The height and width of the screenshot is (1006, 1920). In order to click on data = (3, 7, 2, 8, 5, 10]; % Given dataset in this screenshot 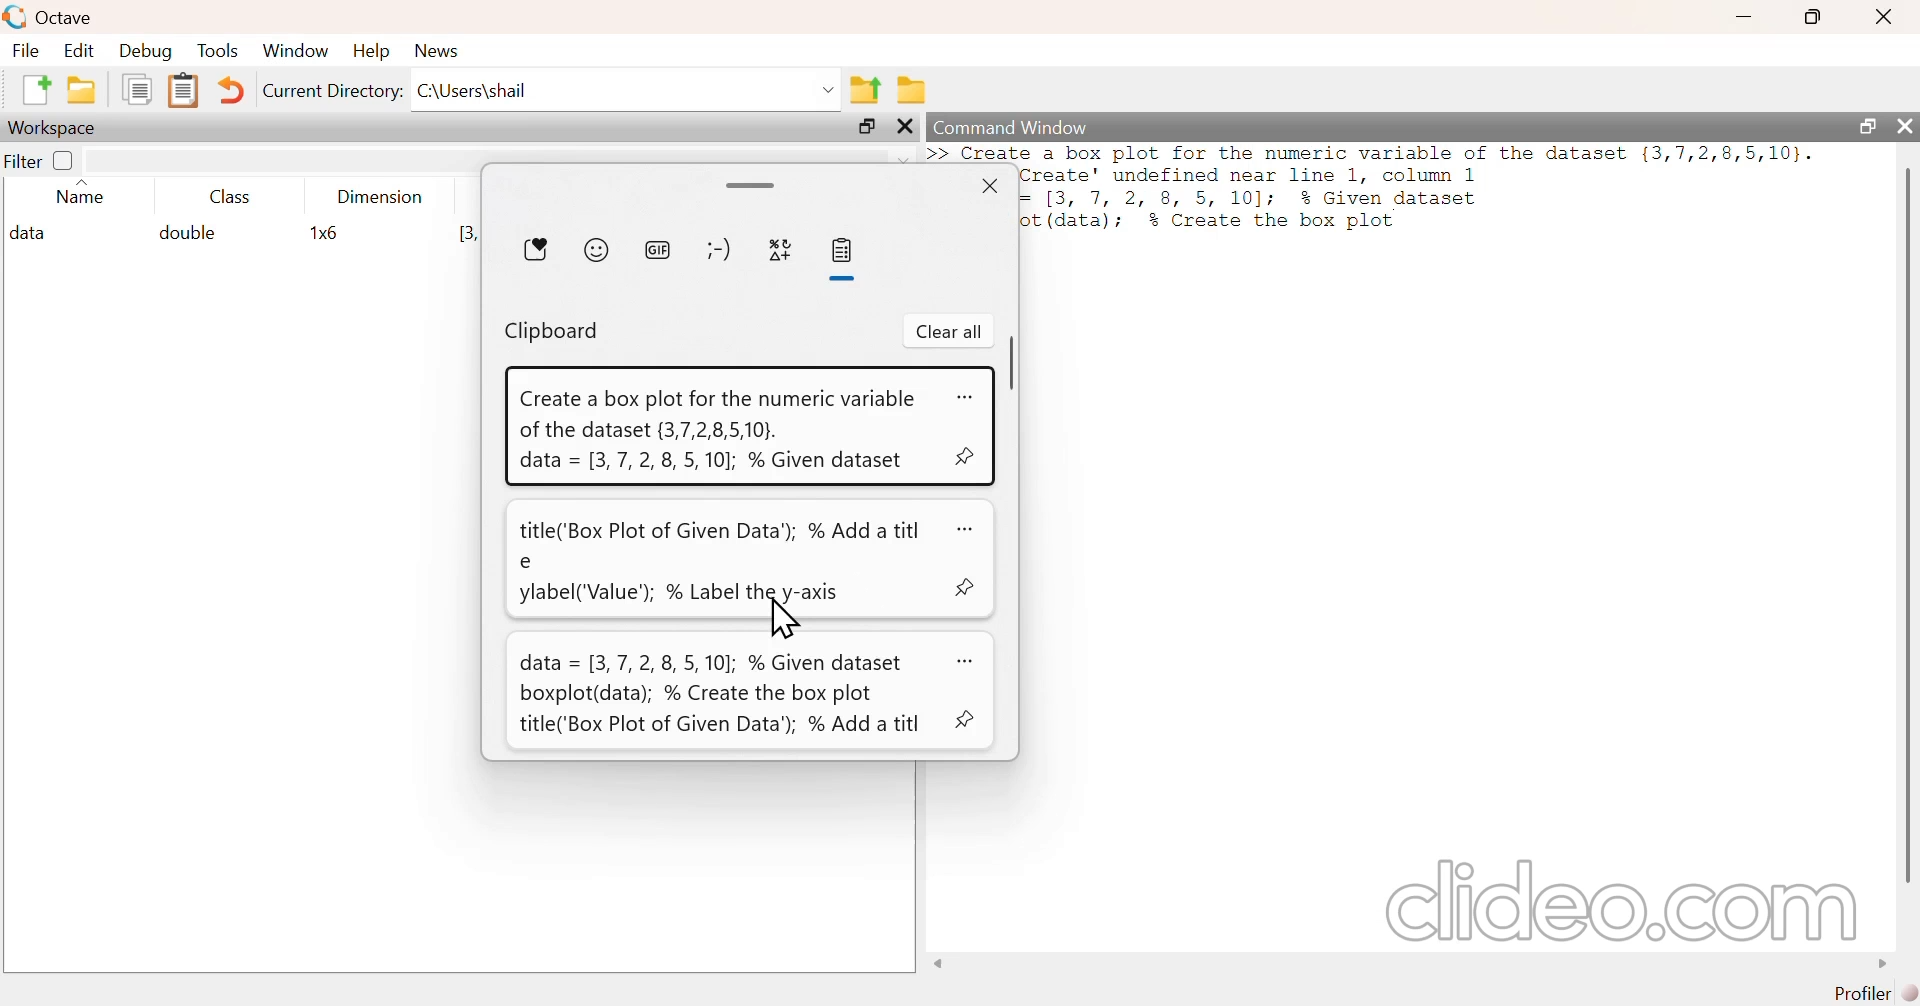, I will do `click(1376, 151)`.